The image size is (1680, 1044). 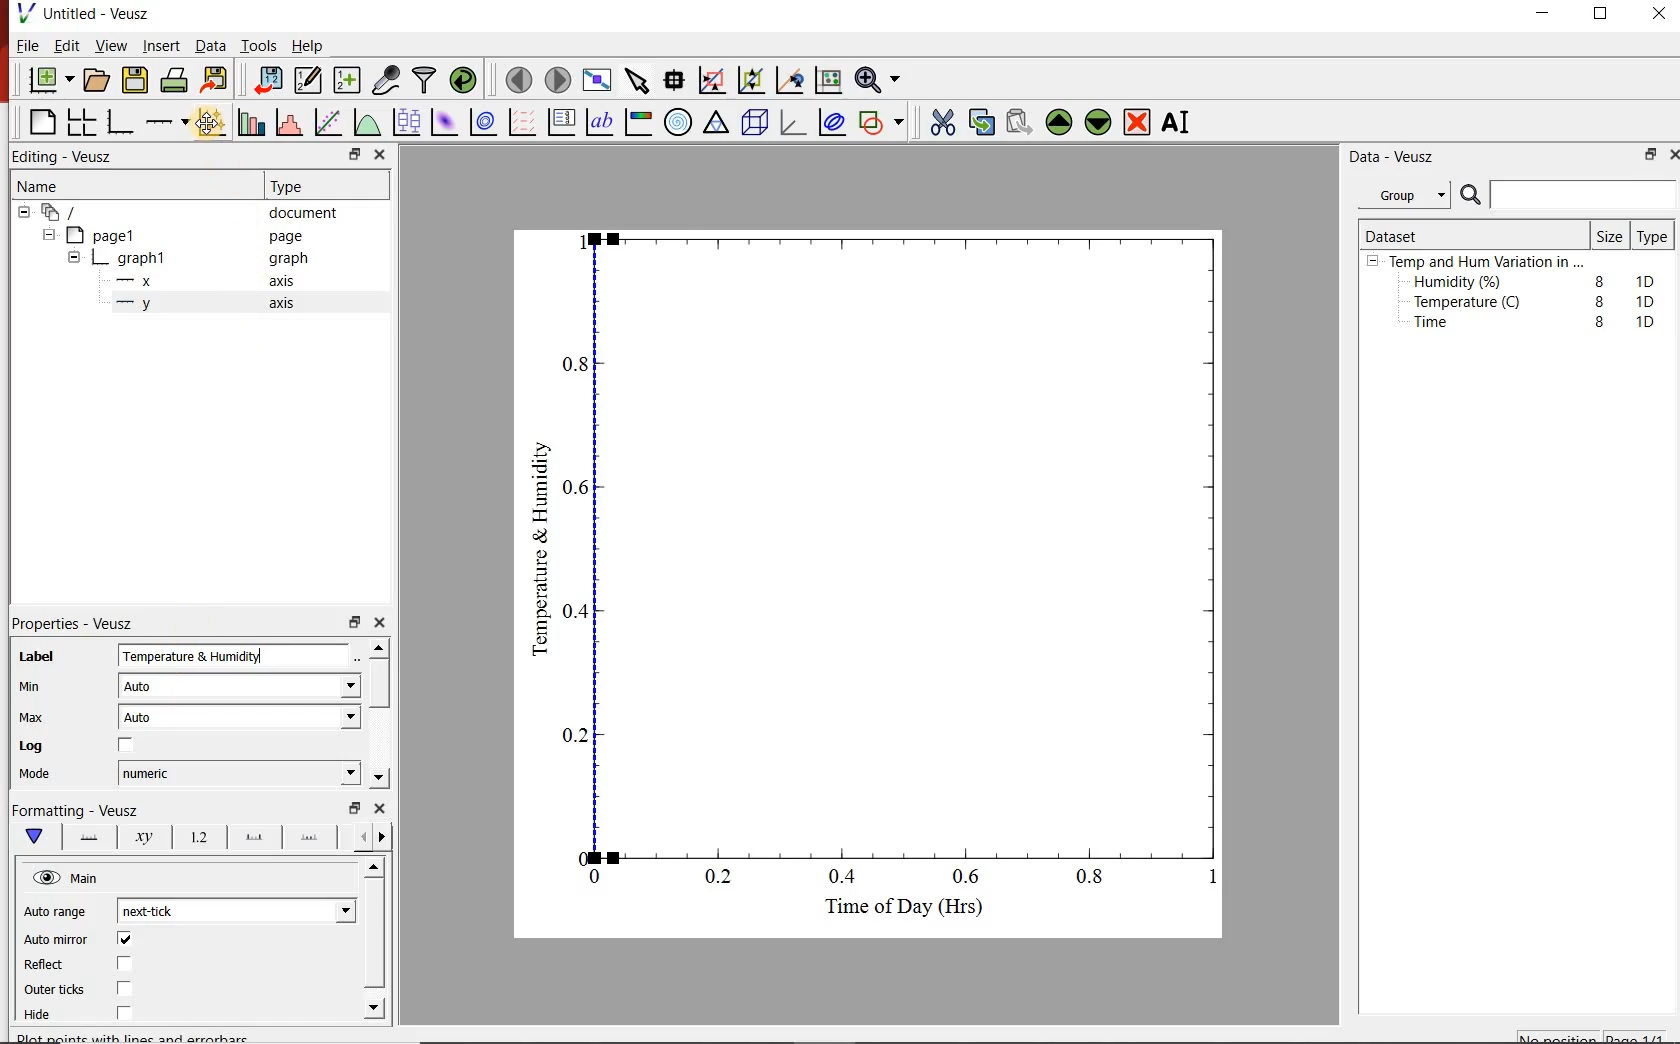 What do you see at coordinates (565, 122) in the screenshot?
I see `plot key` at bounding box center [565, 122].